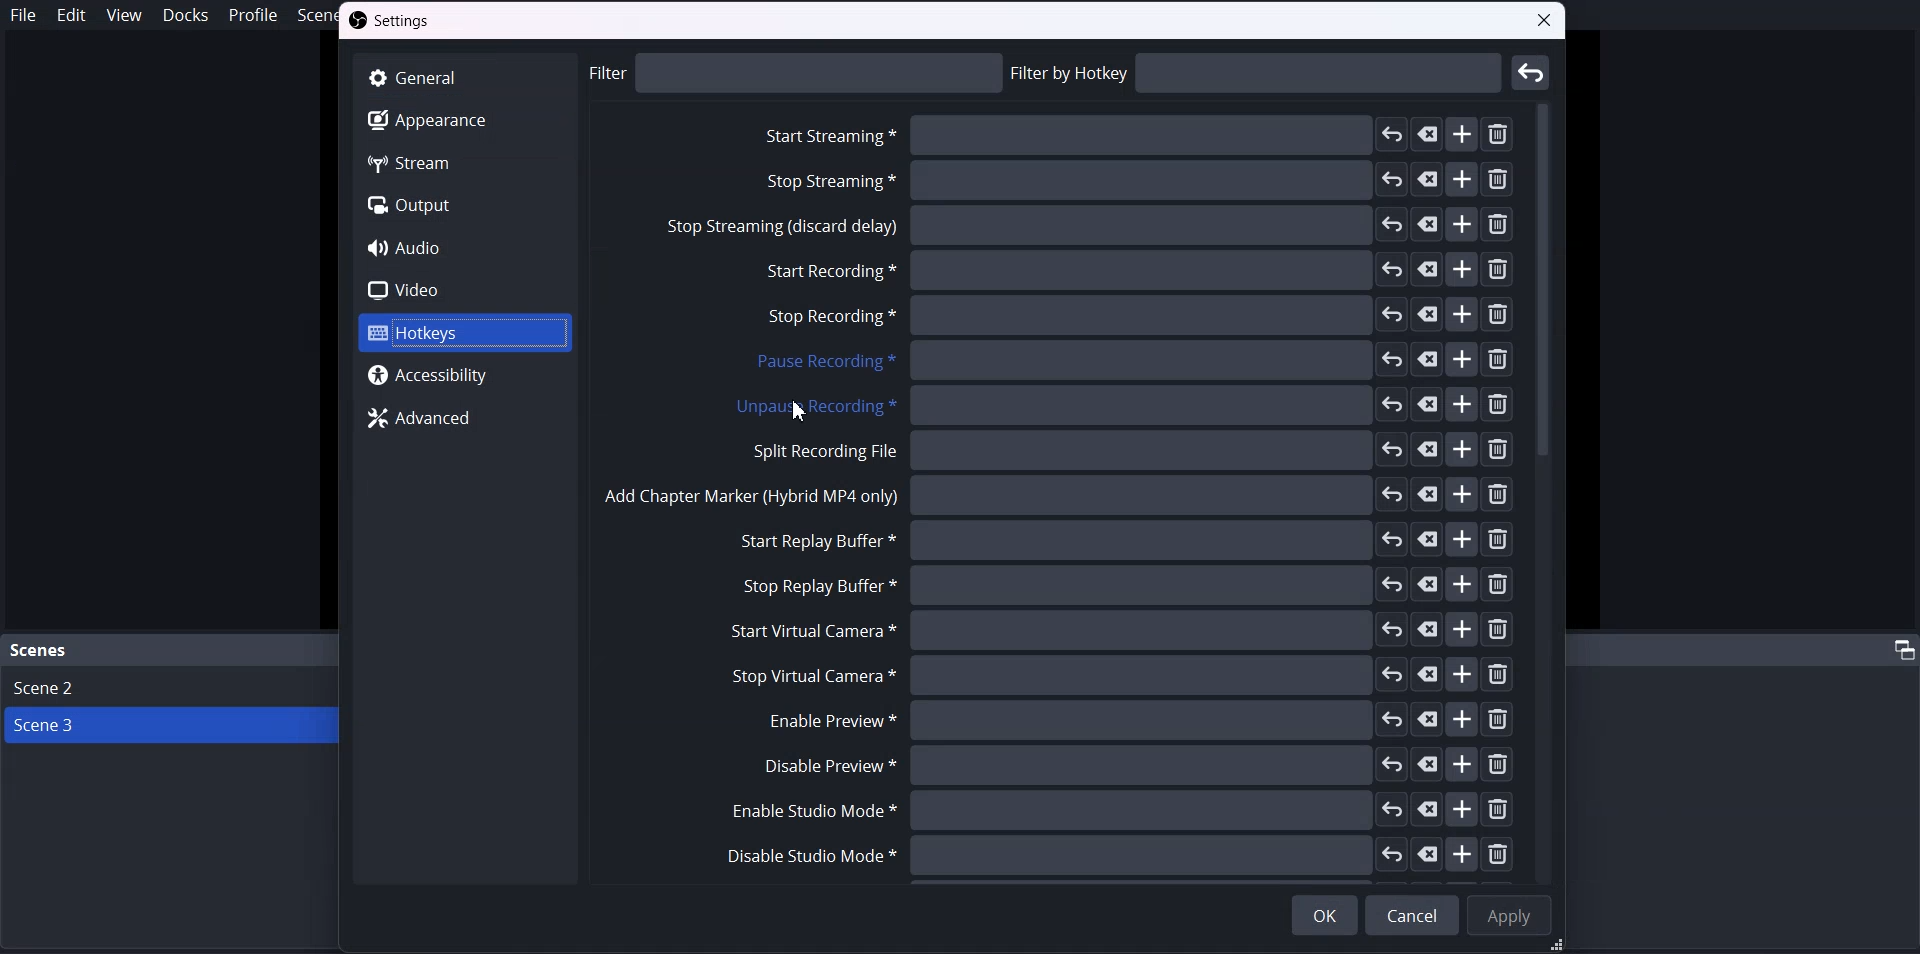  I want to click on OK, so click(1325, 915).